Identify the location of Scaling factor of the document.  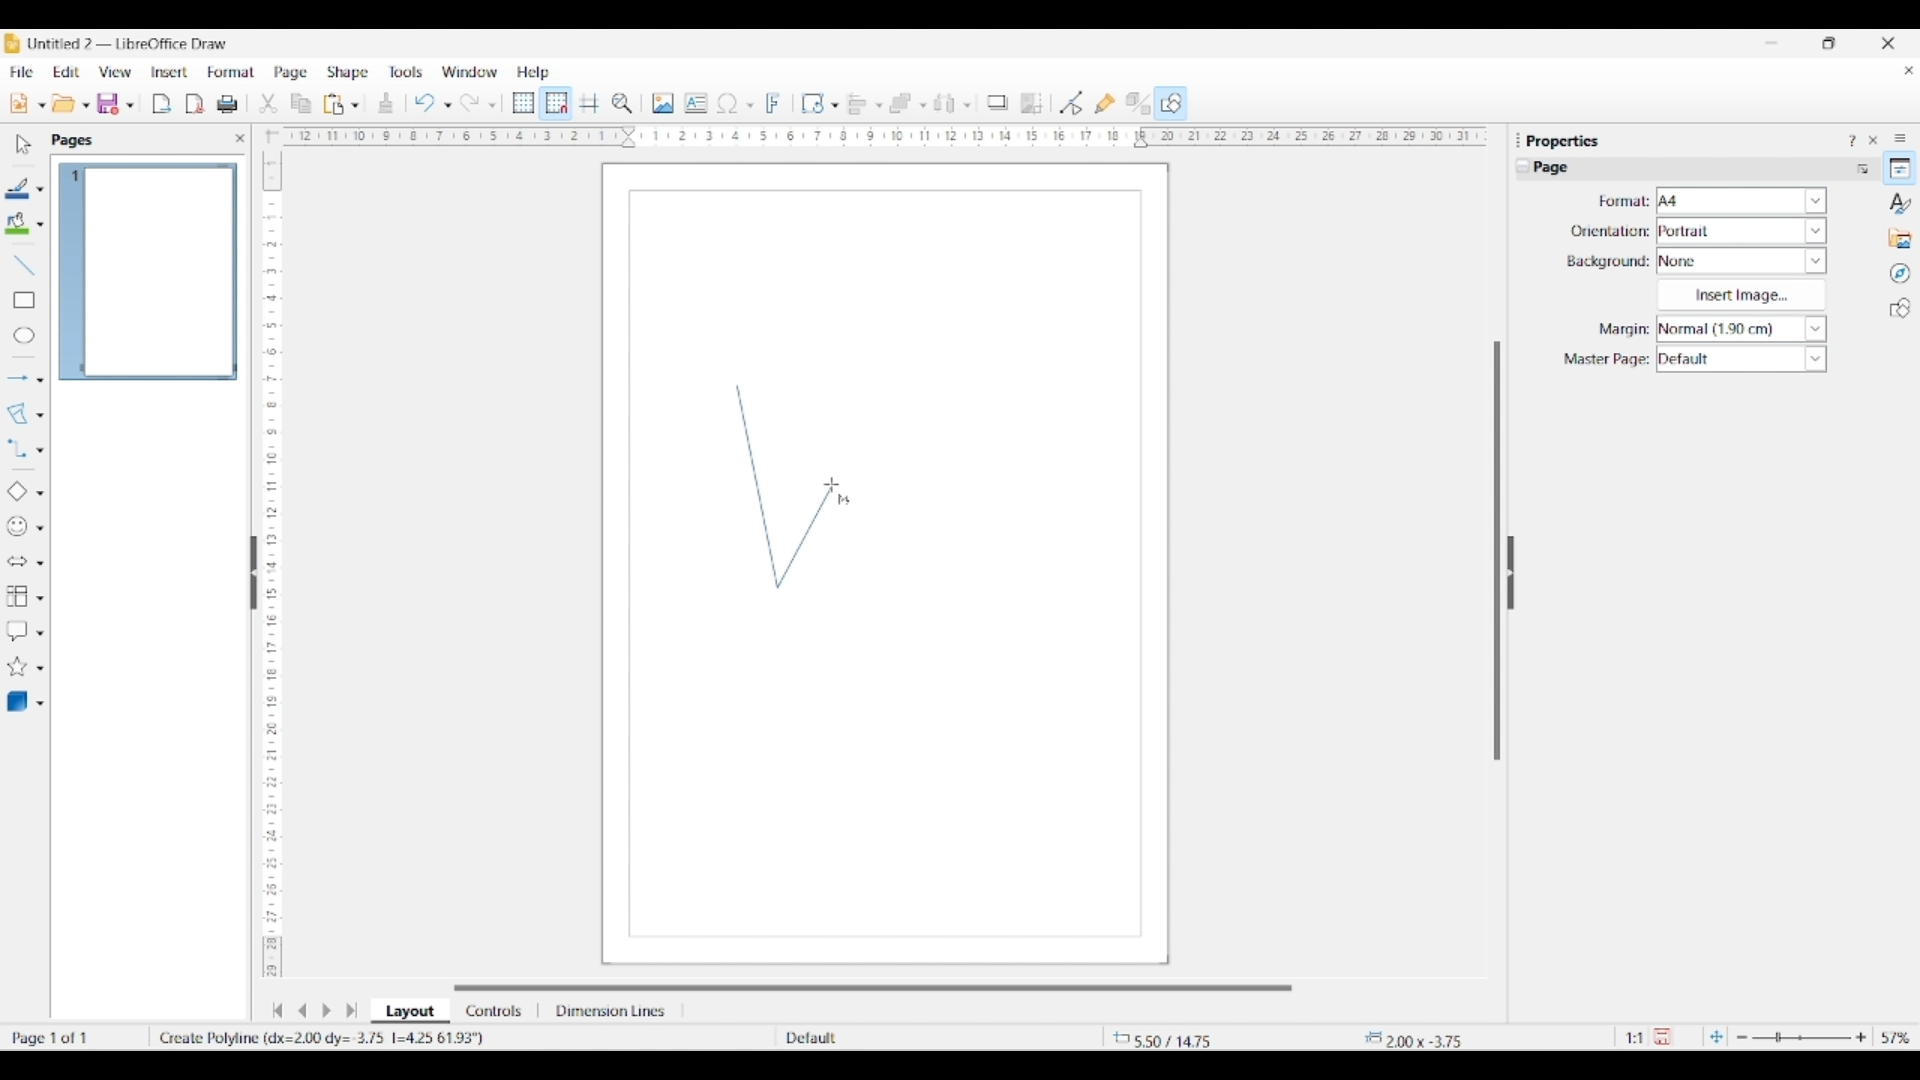
(1635, 1038).